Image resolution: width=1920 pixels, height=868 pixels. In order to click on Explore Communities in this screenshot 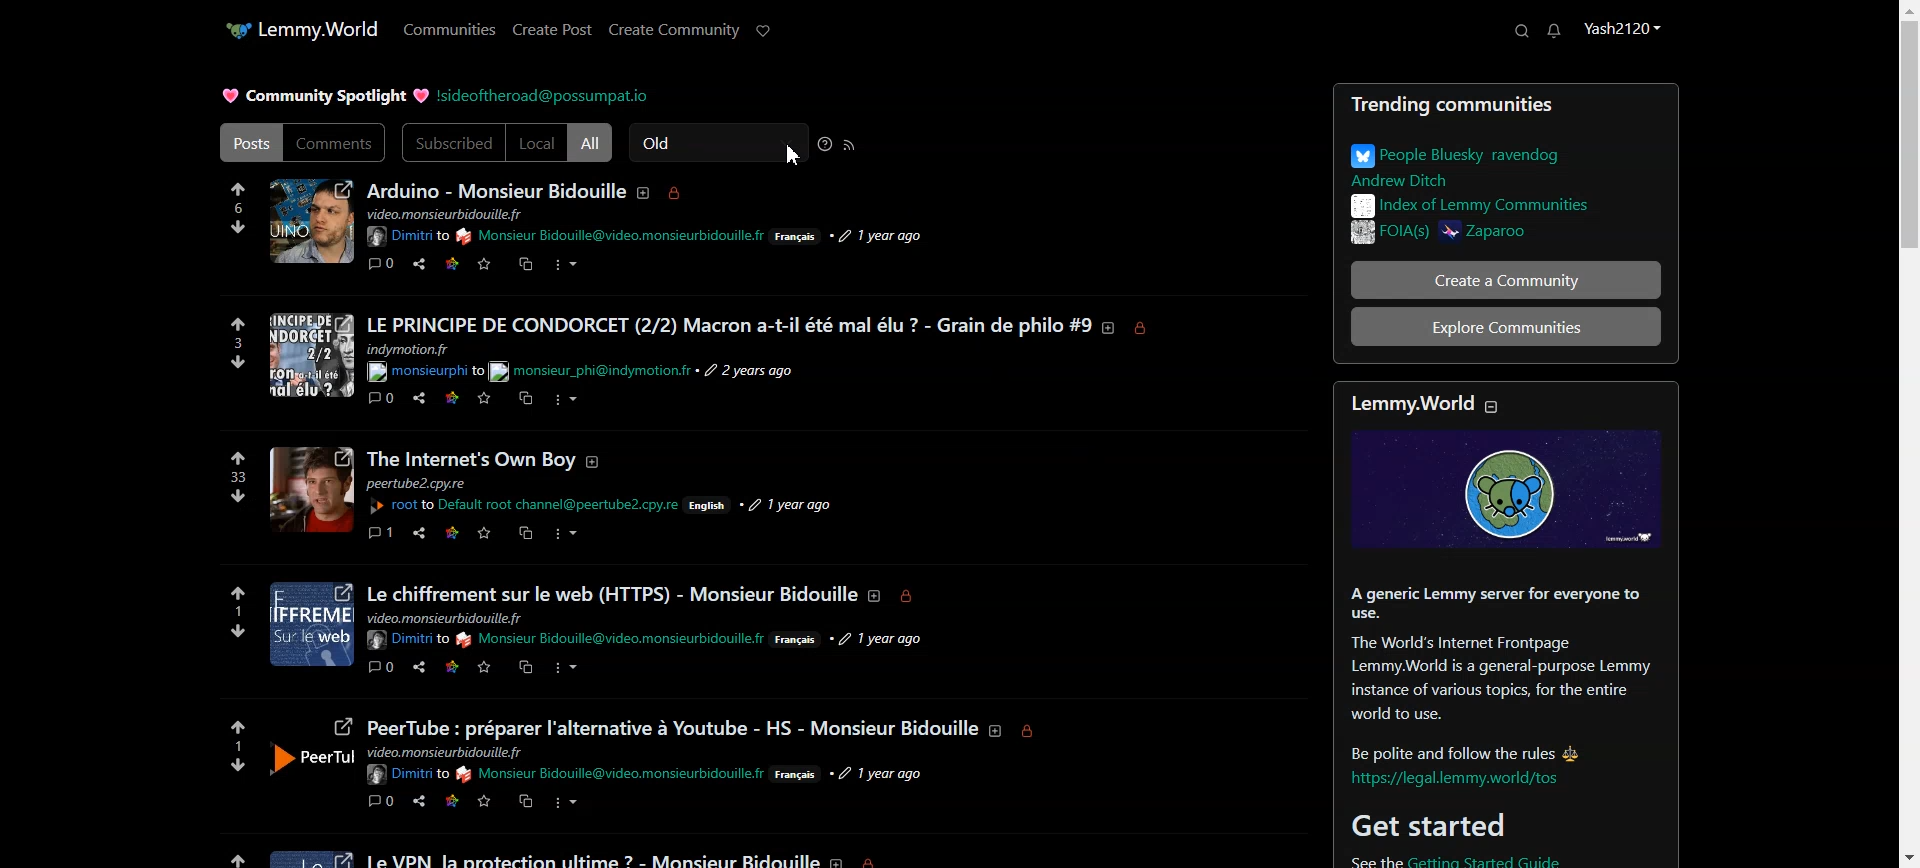, I will do `click(1506, 326)`.